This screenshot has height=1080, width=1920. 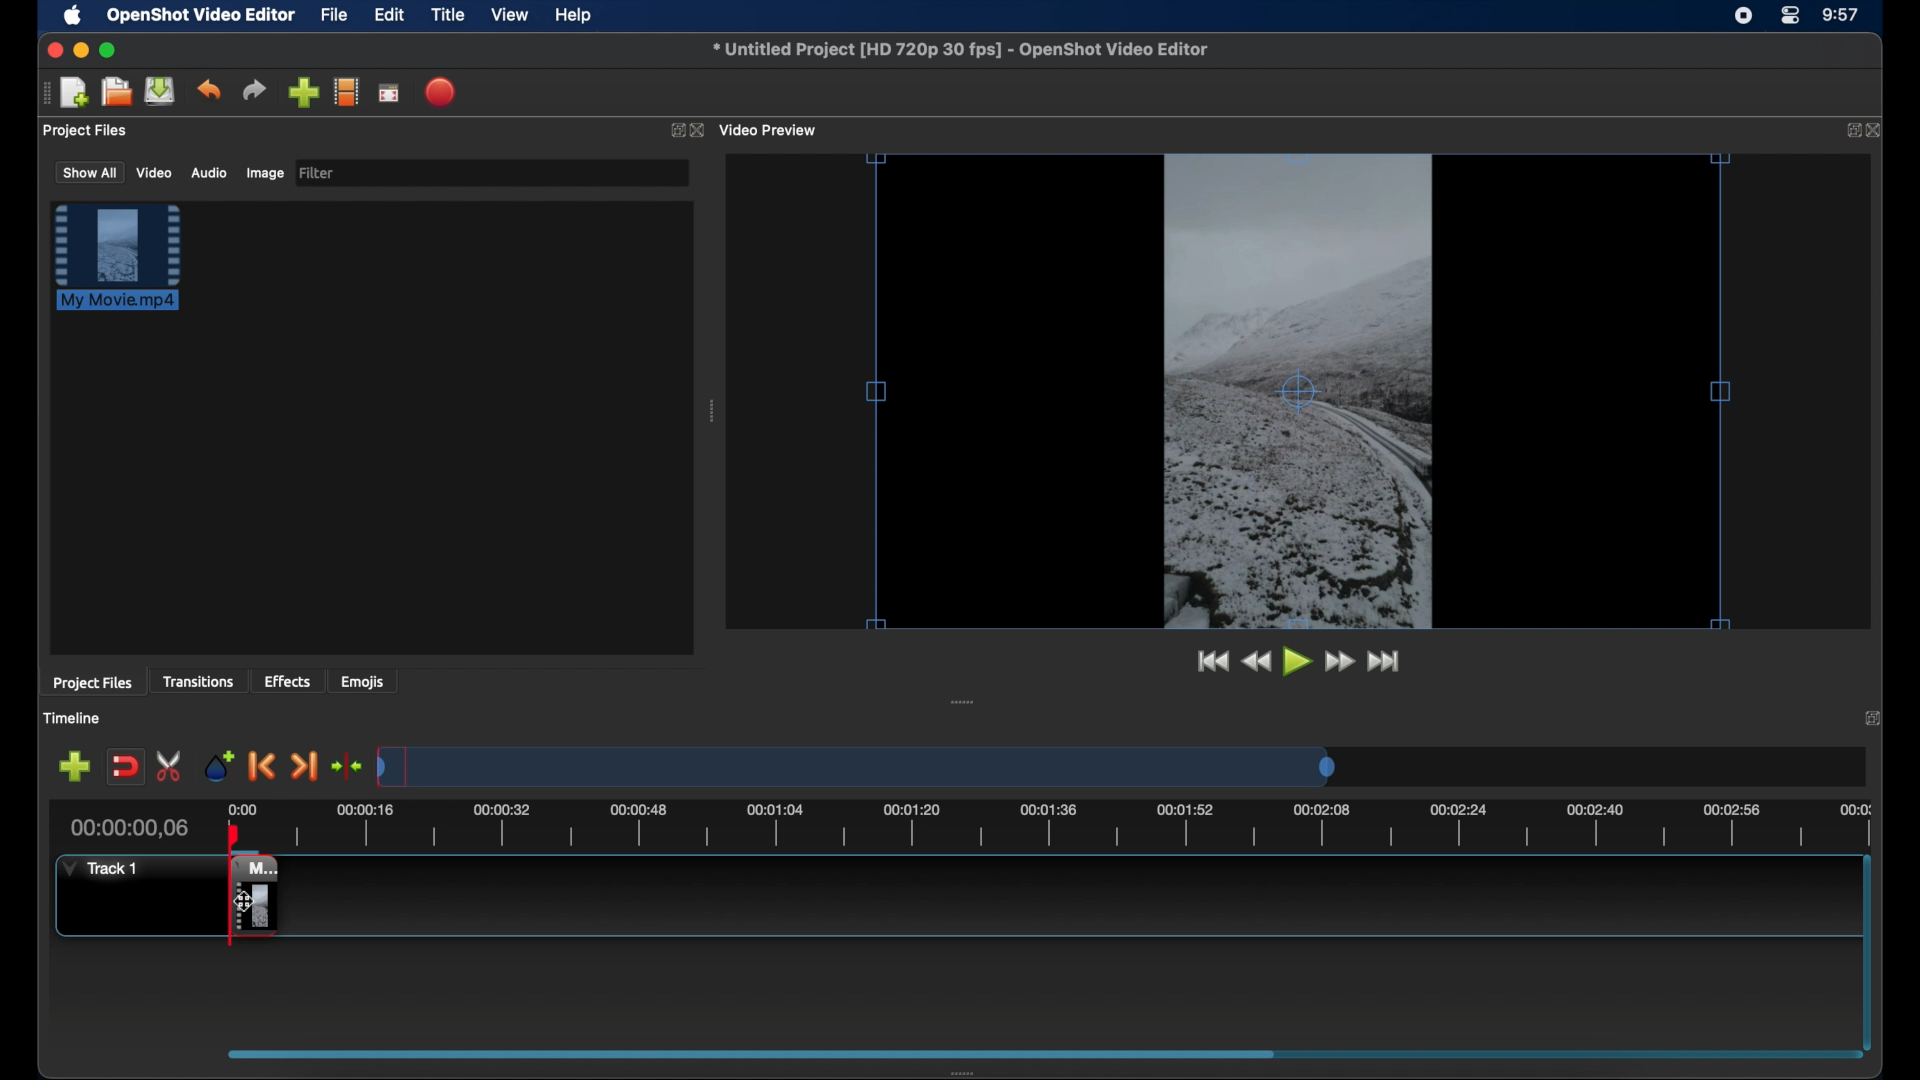 What do you see at coordinates (1385, 661) in the screenshot?
I see `jumpt to  end` at bounding box center [1385, 661].